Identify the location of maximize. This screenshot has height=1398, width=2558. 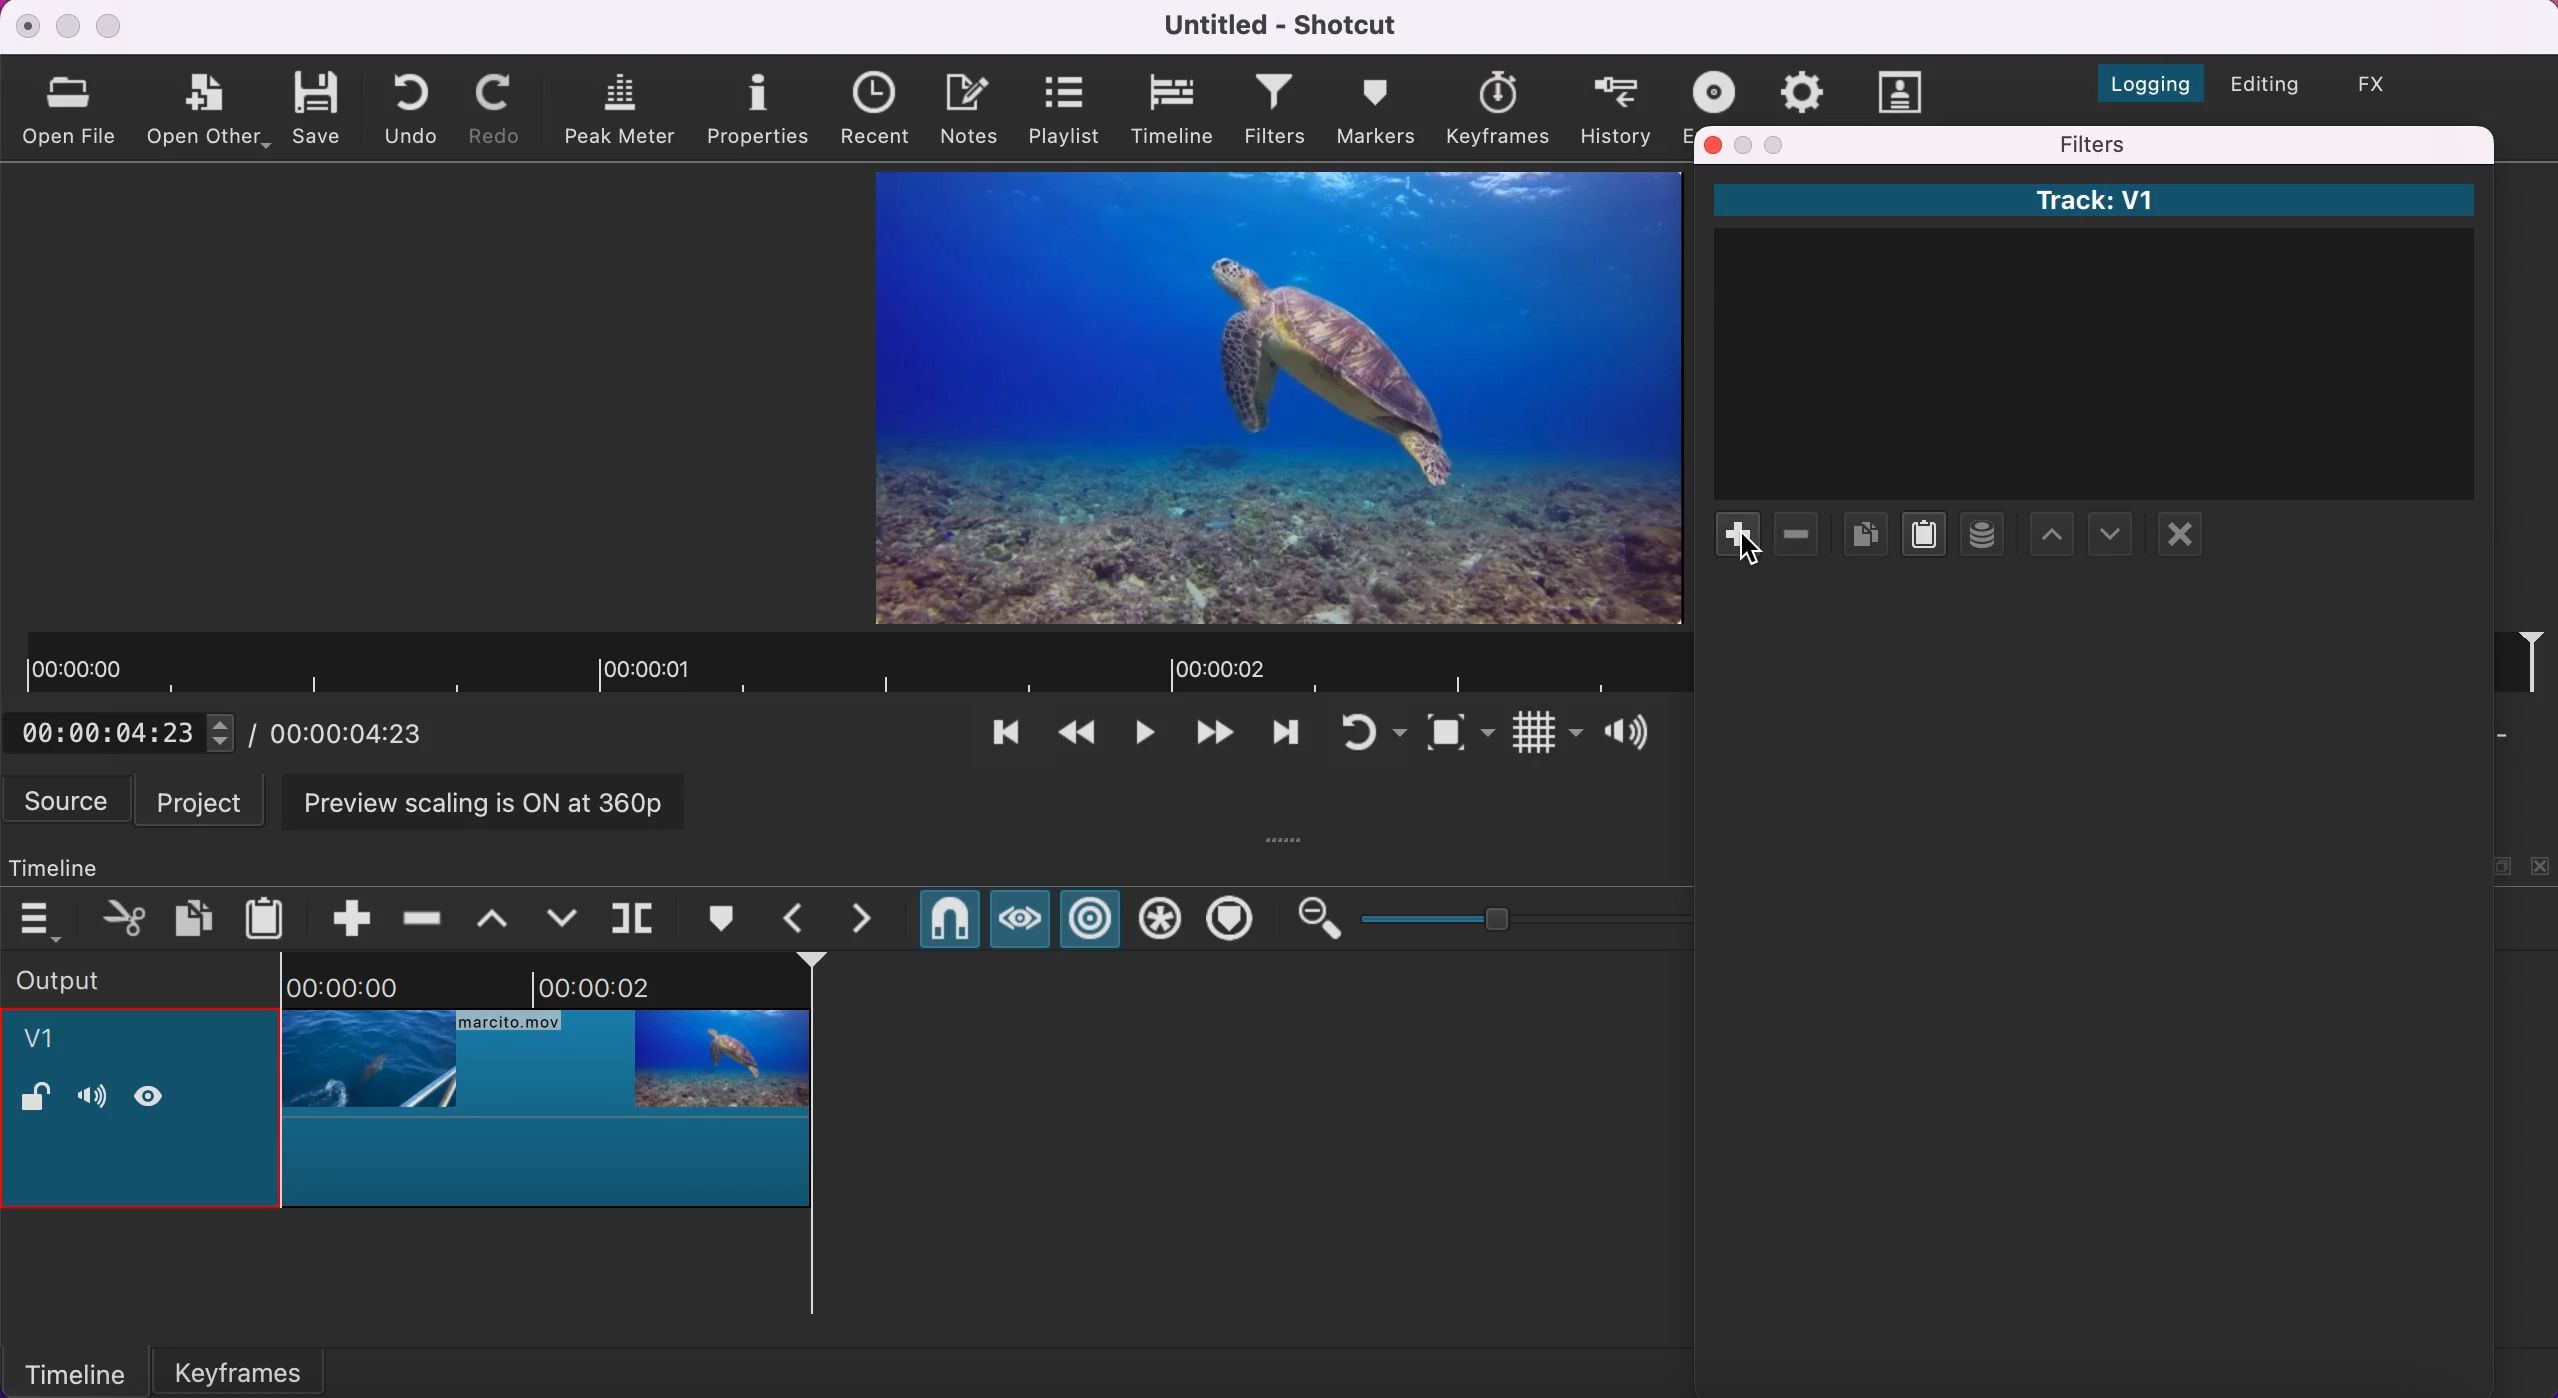
(112, 25).